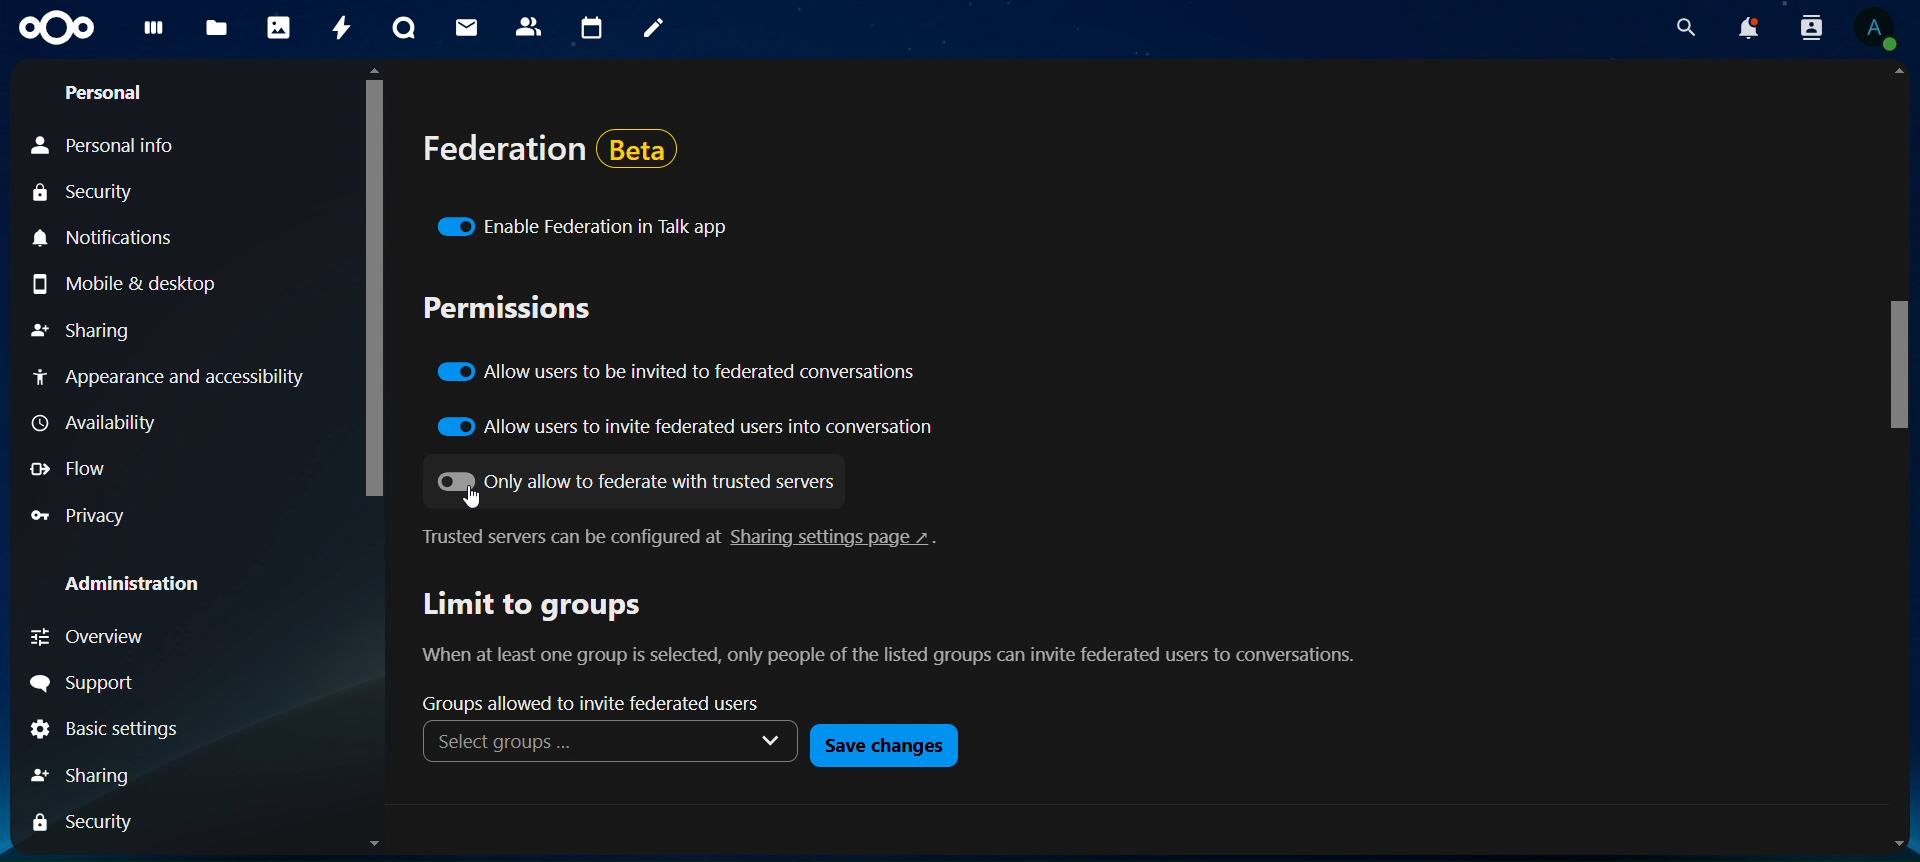  I want to click on support, so click(86, 684).